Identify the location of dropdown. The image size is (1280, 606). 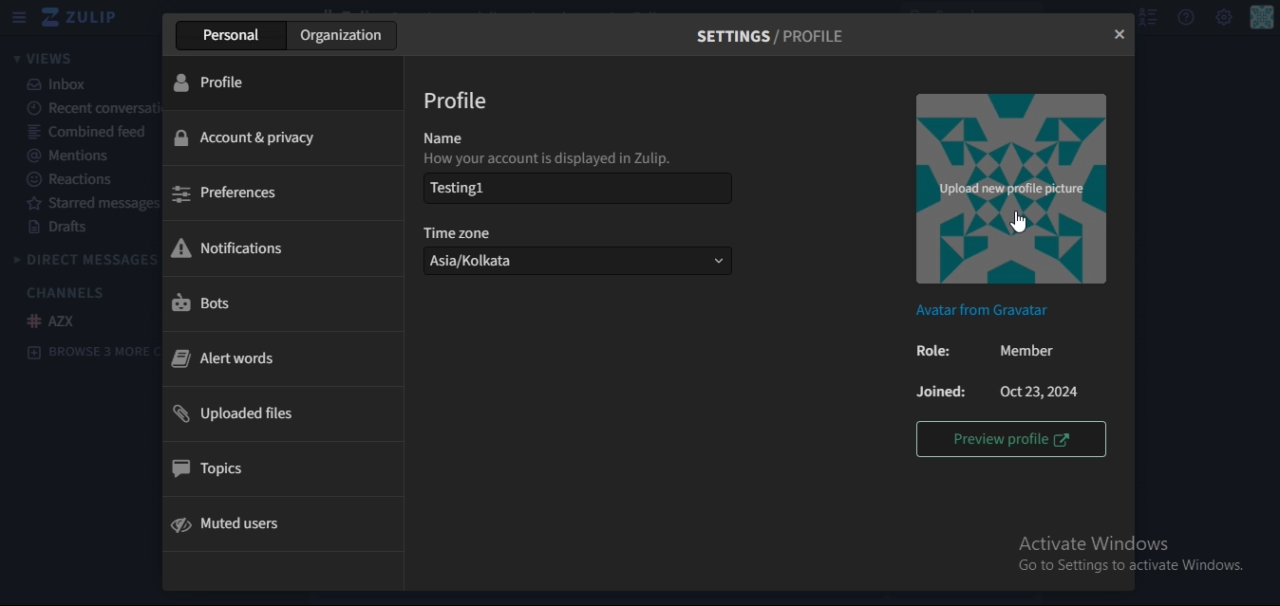
(718, 261).